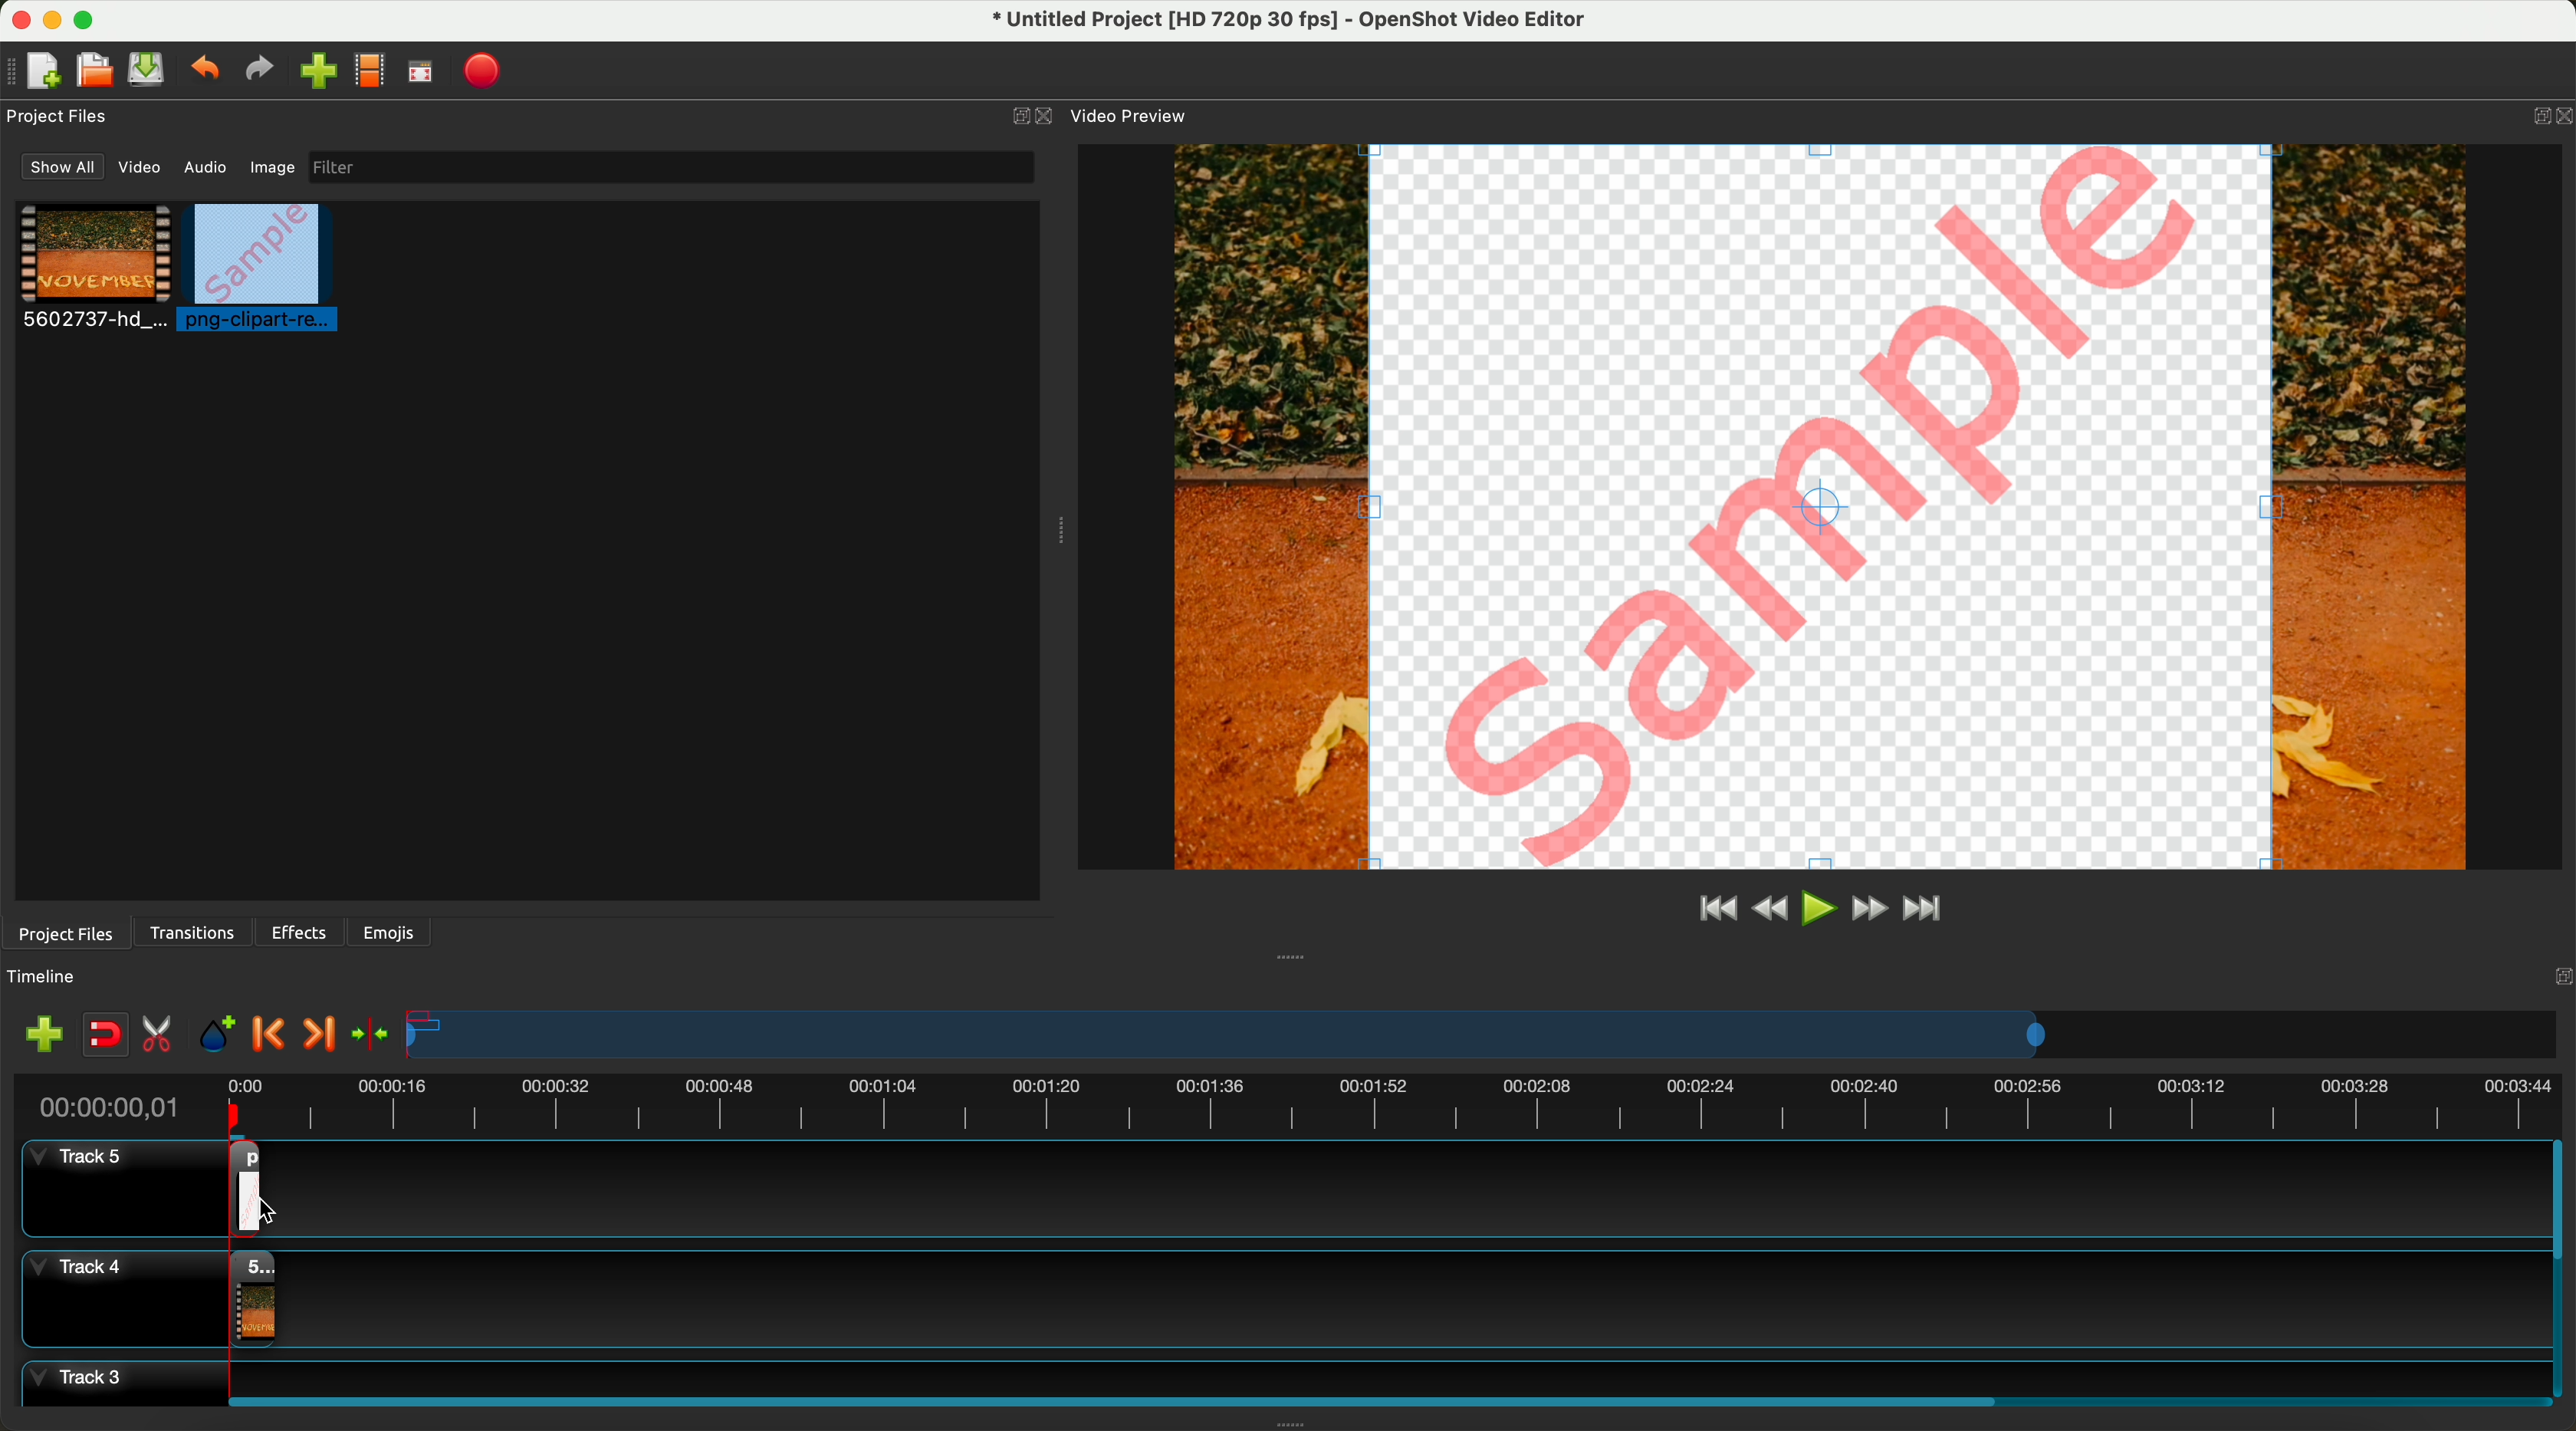  I want to click on center the timeline on the playhead, so click(369, 1033).